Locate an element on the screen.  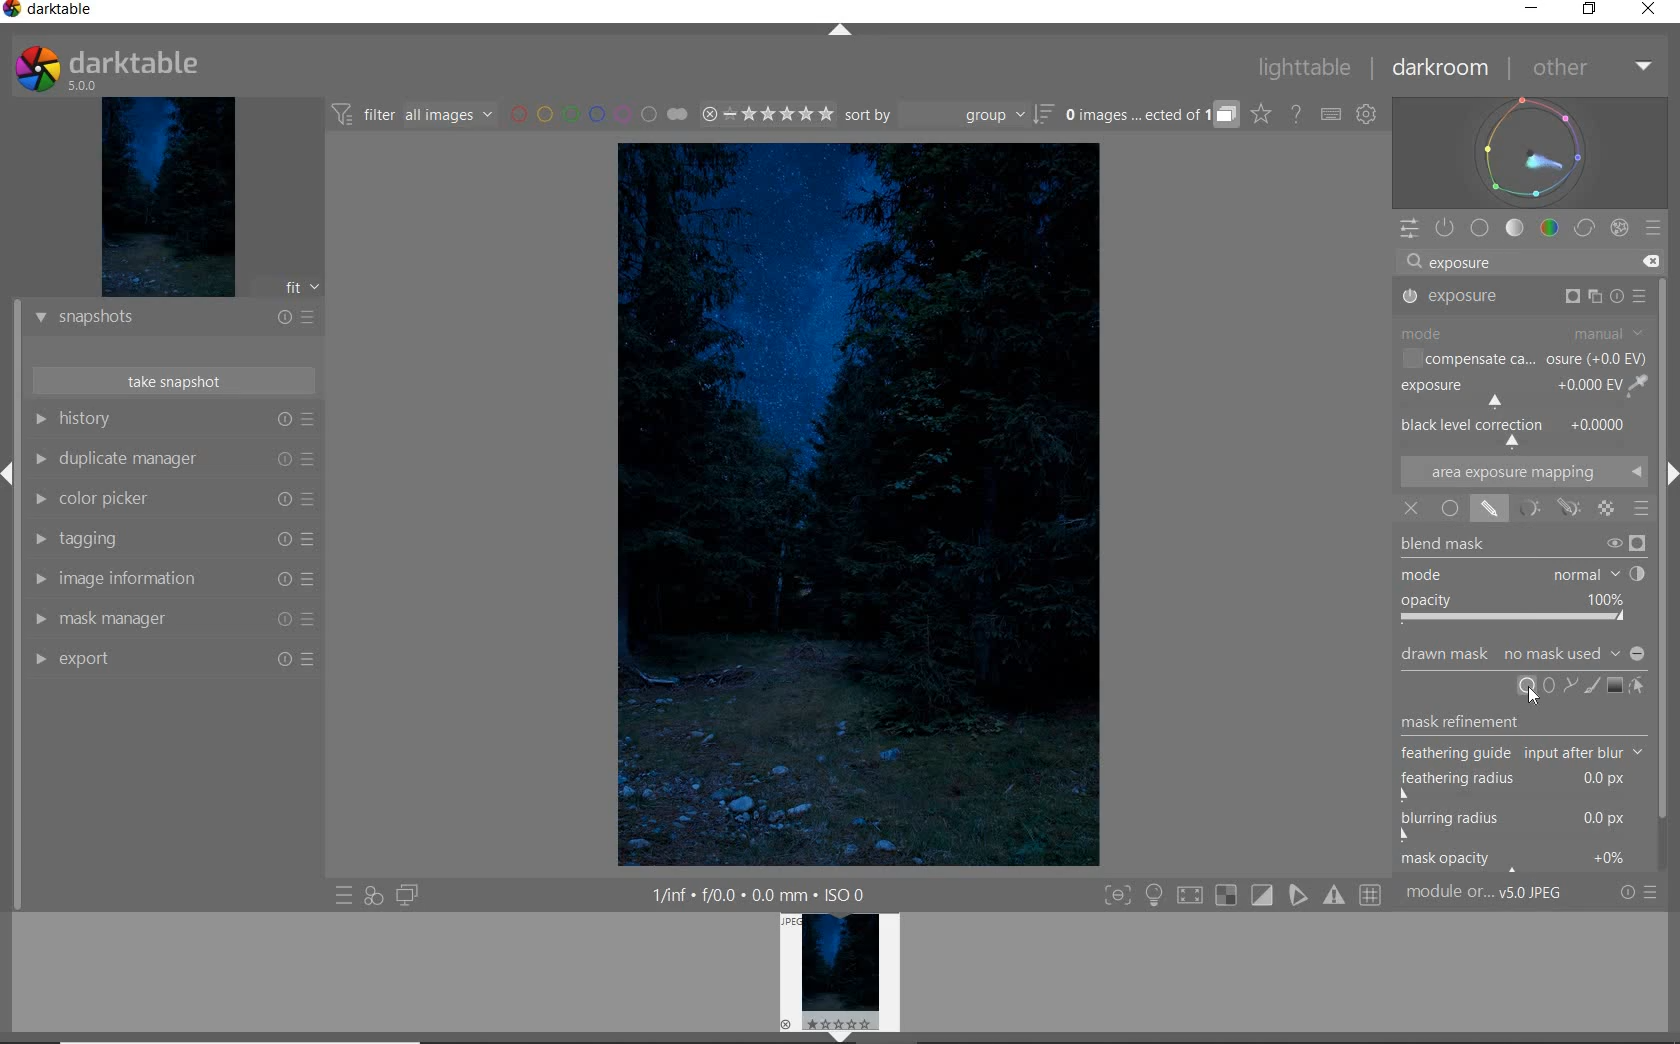
DARKROOM is located at coordinates (1440, 68).